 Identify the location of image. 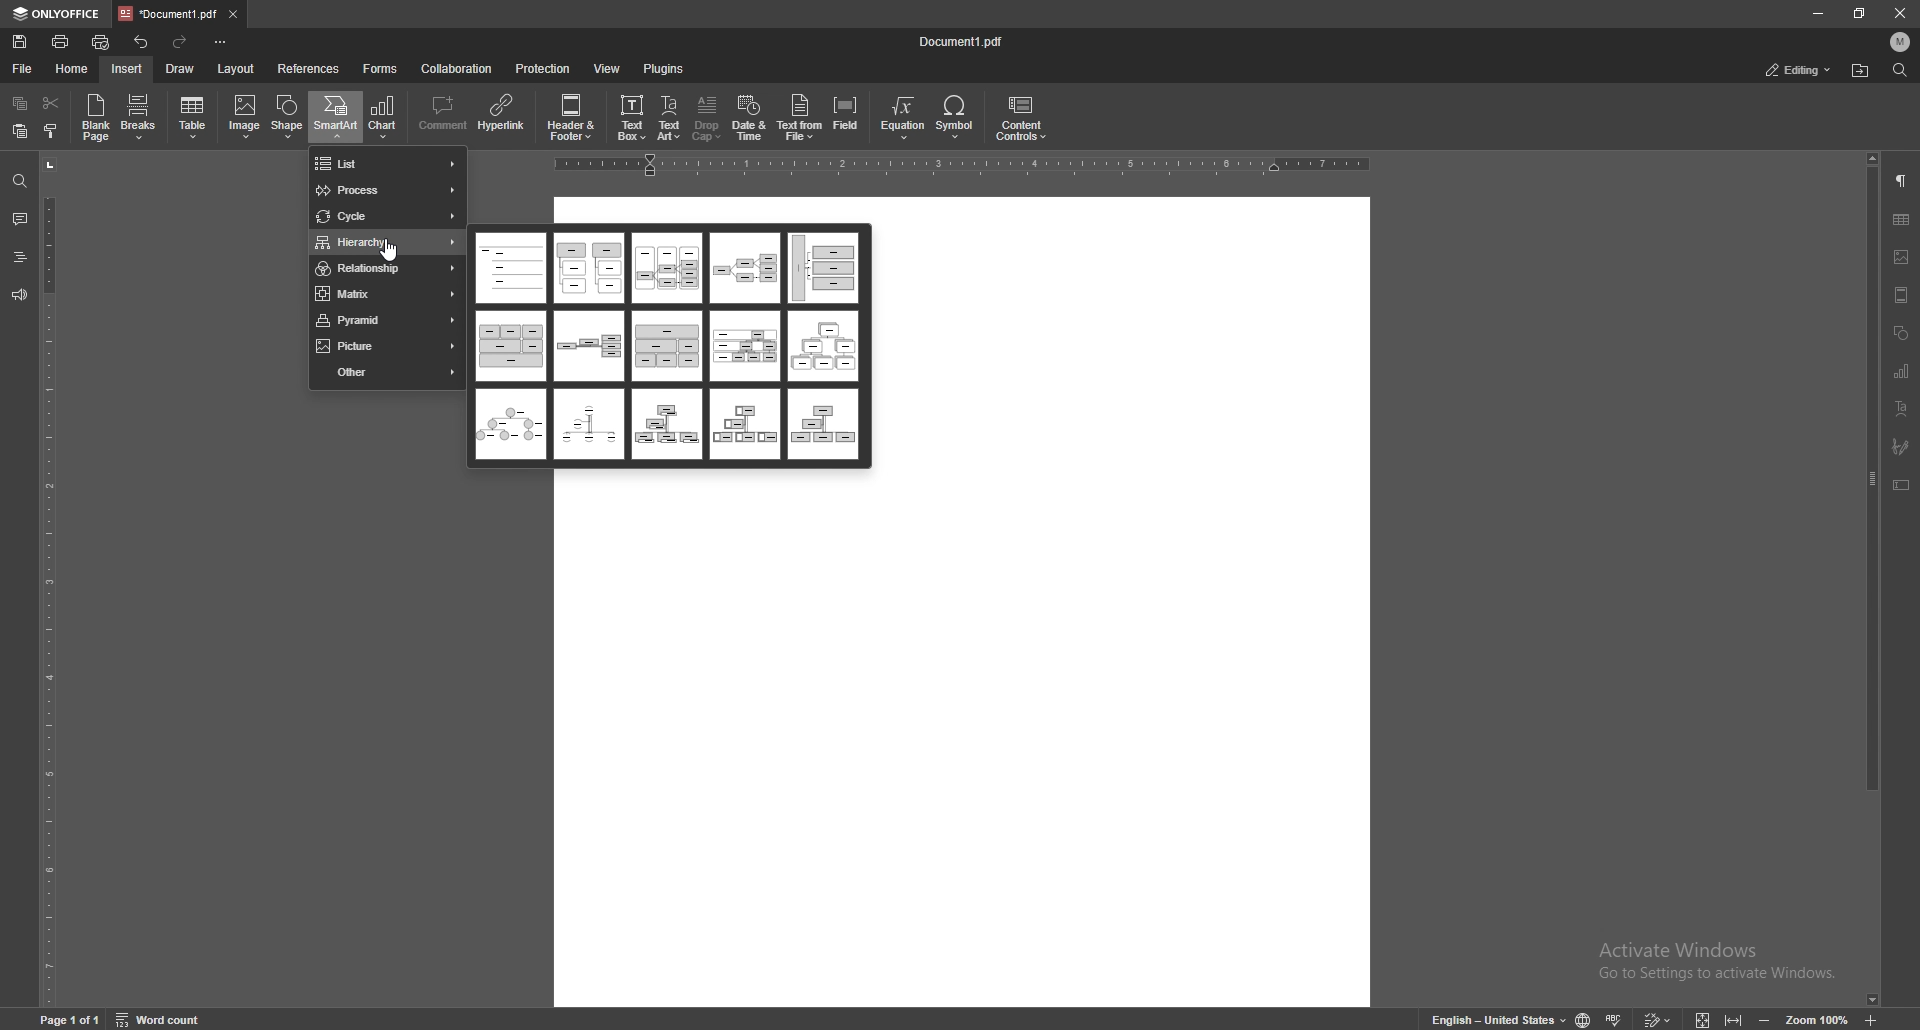
(244, 117).